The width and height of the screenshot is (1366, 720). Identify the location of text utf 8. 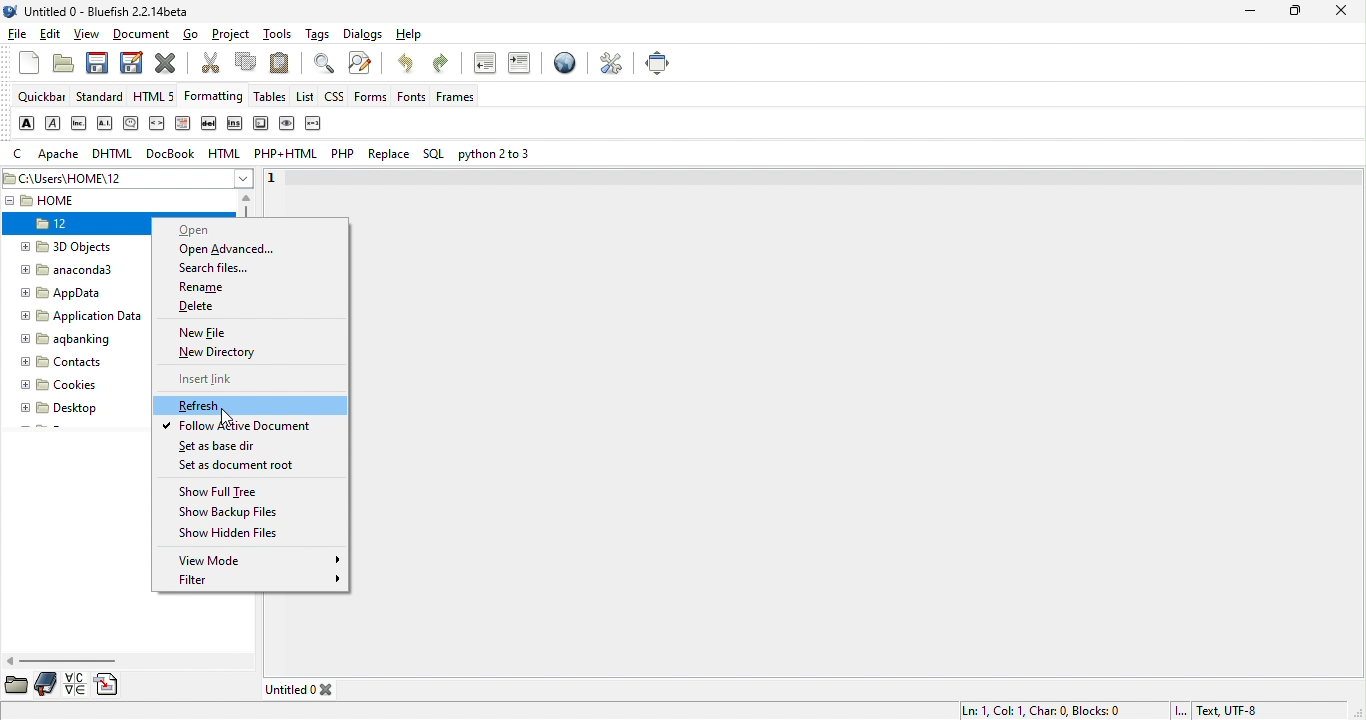
(1223, 709).